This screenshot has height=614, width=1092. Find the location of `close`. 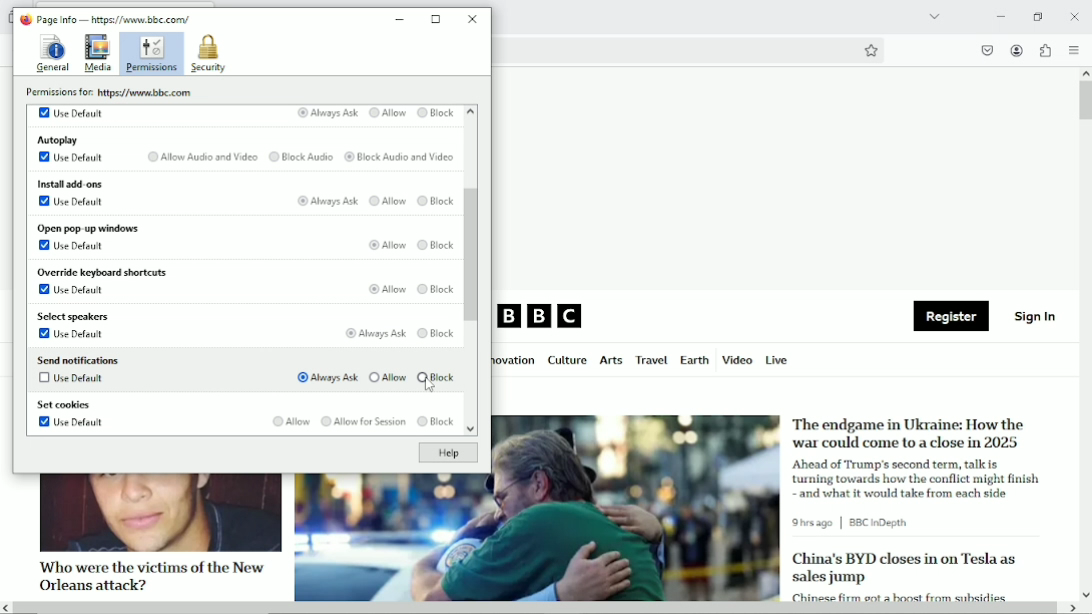

close is located at coordinates (474, 18).